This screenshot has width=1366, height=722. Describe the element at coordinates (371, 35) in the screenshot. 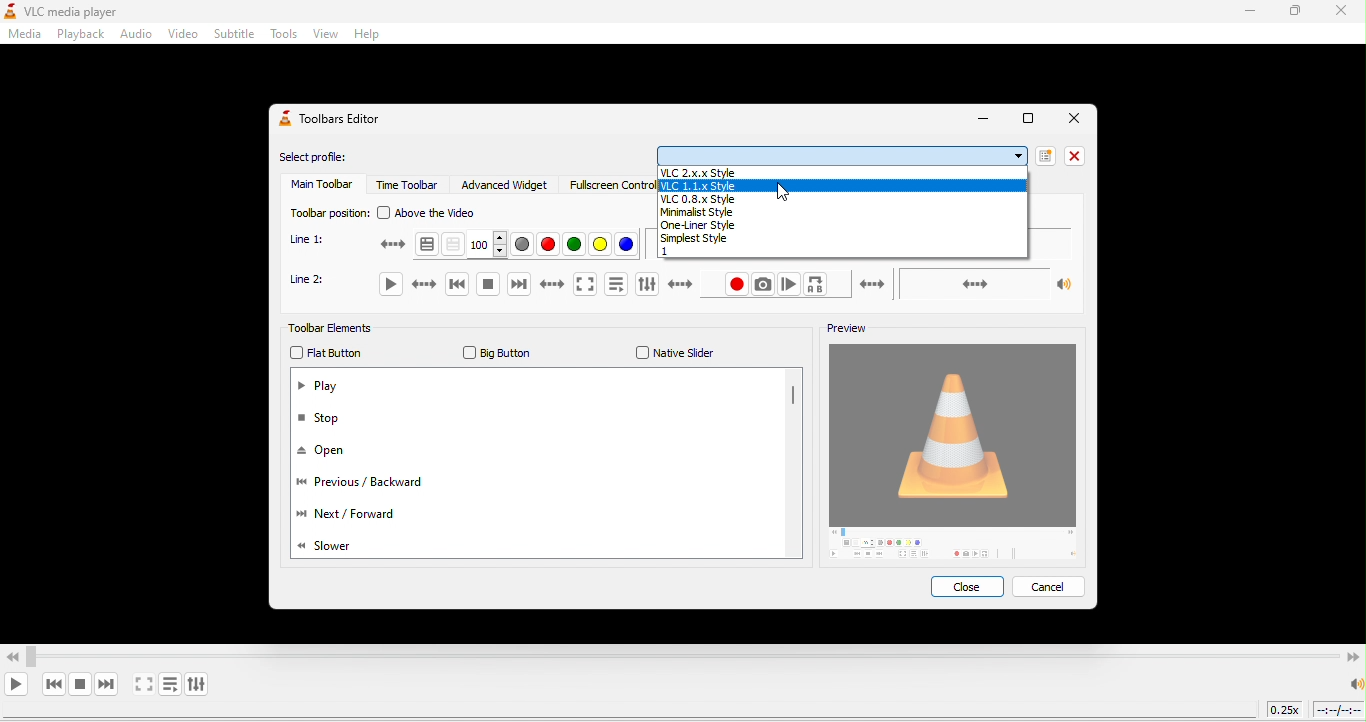

I see `help` at that location.